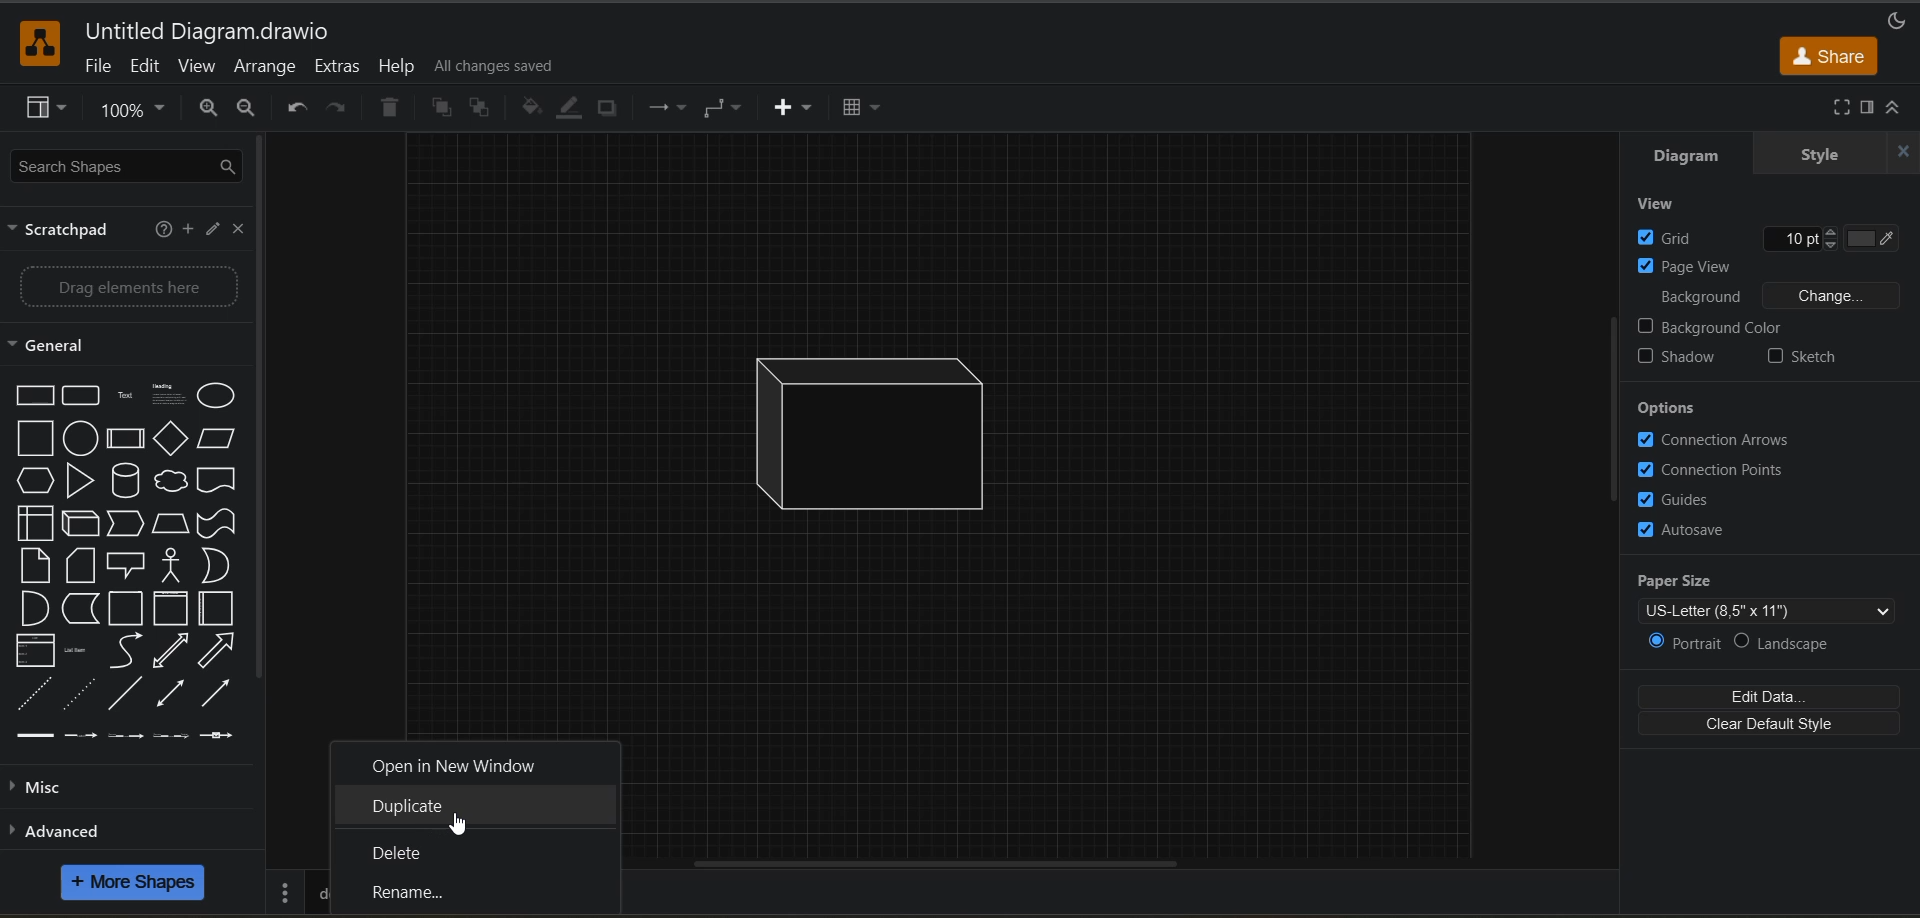 The image size is (1920, 918). Describe the element at coordinates (1716, 470) in the screenshot. I see `connection points` at that location.